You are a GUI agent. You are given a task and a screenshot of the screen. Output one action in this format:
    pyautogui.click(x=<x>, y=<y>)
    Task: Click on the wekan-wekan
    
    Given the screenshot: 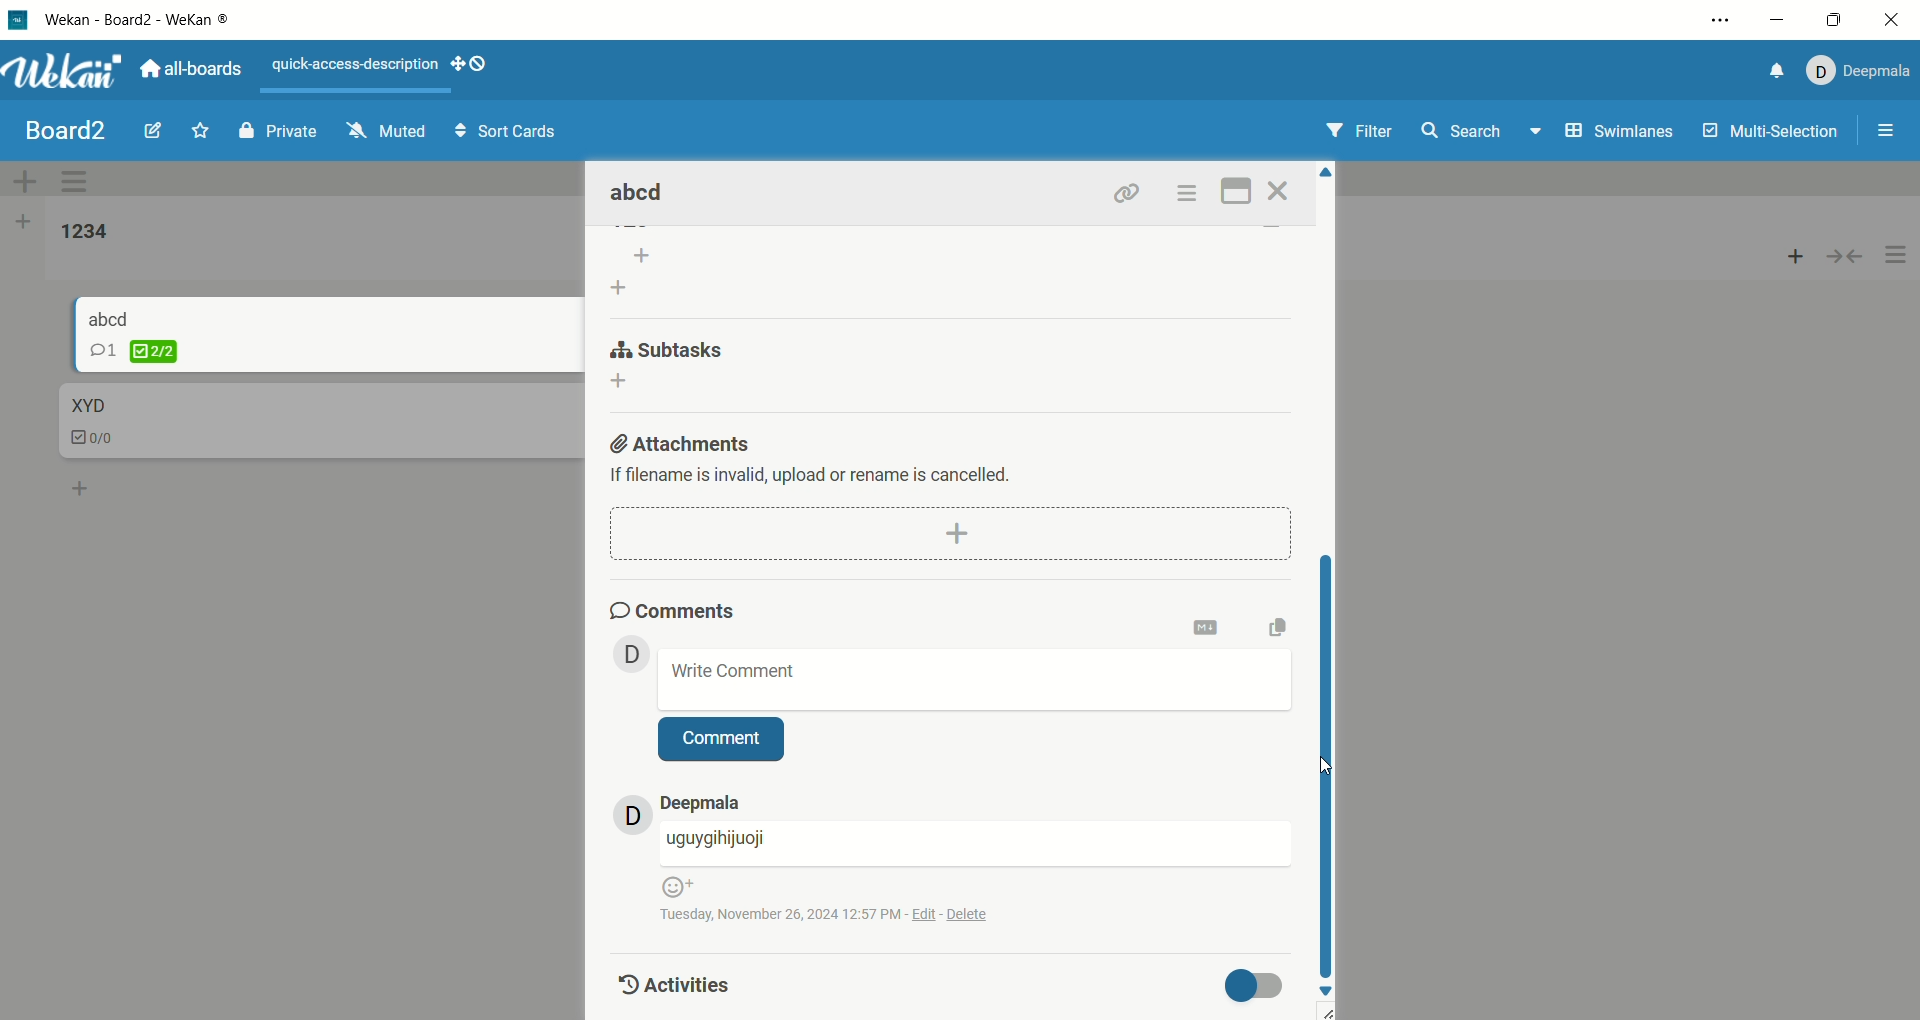 What is the action you would take?
    pyautogui.click(x=137, y=21)
    